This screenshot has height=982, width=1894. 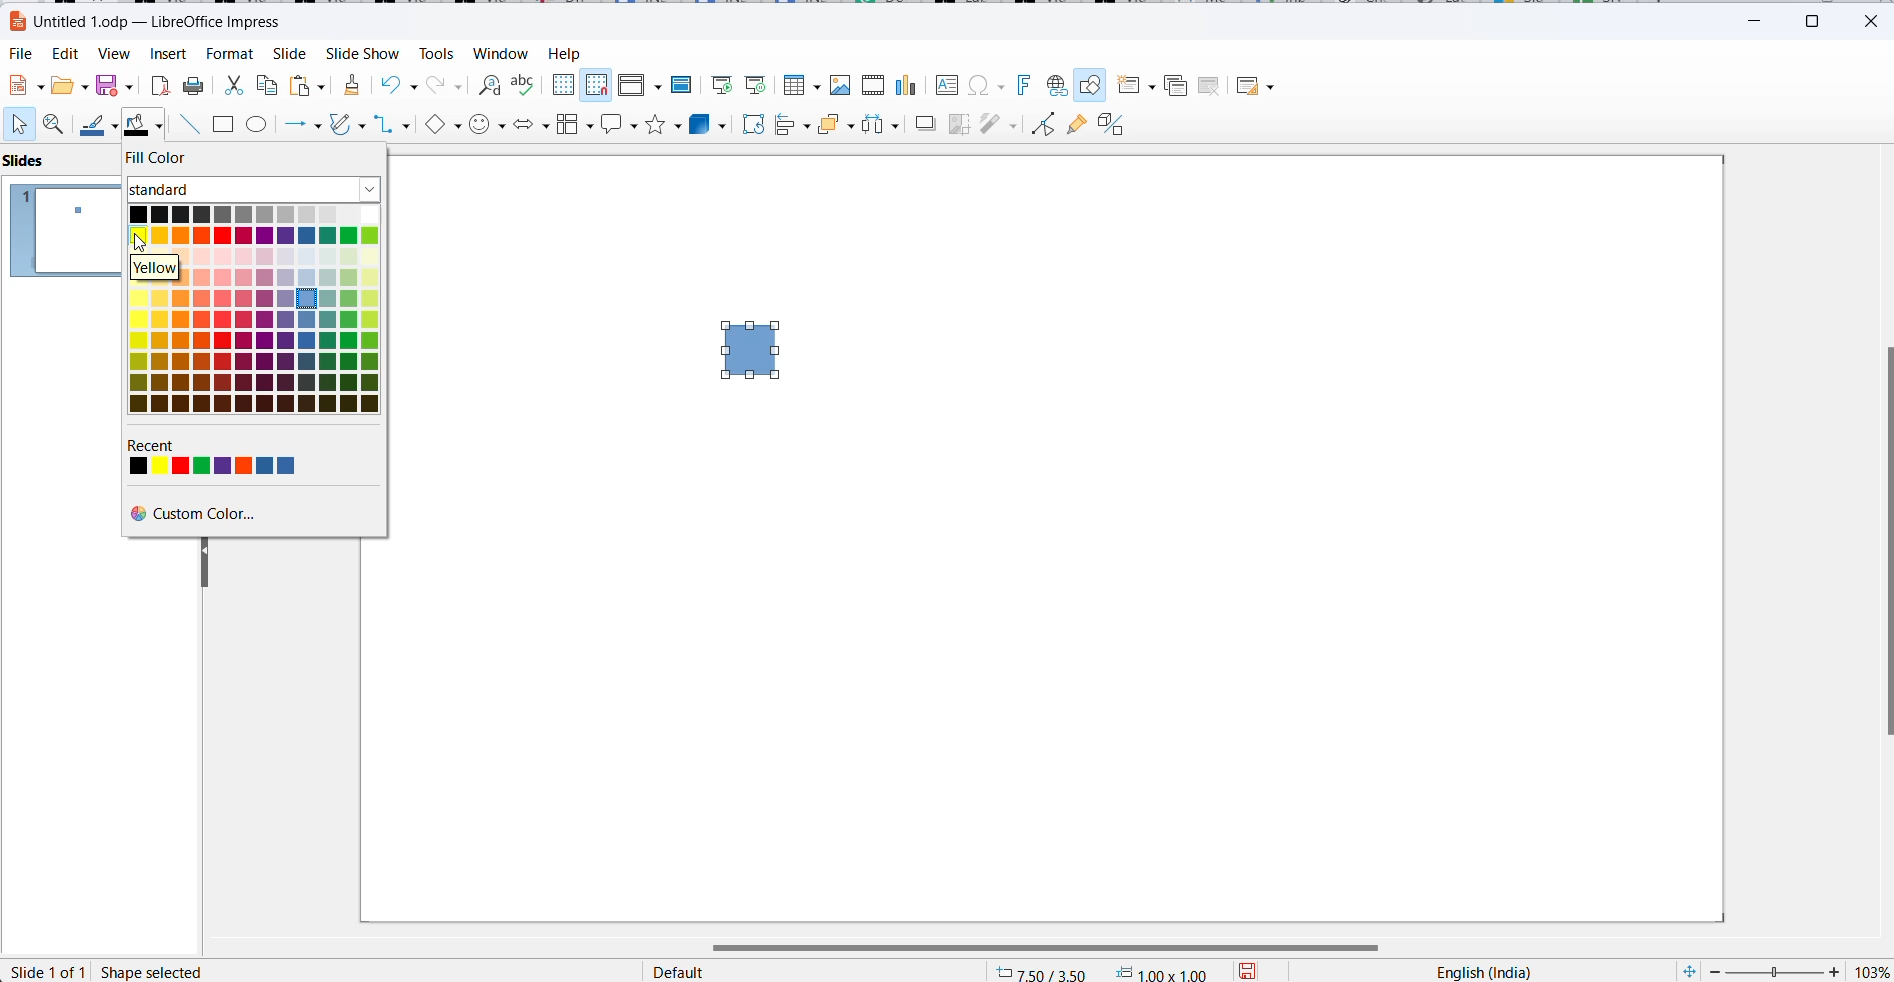 What do you see at coordinates (361, 55) in the screenshot?
I see `slide show` at bounding box center [361, 55].